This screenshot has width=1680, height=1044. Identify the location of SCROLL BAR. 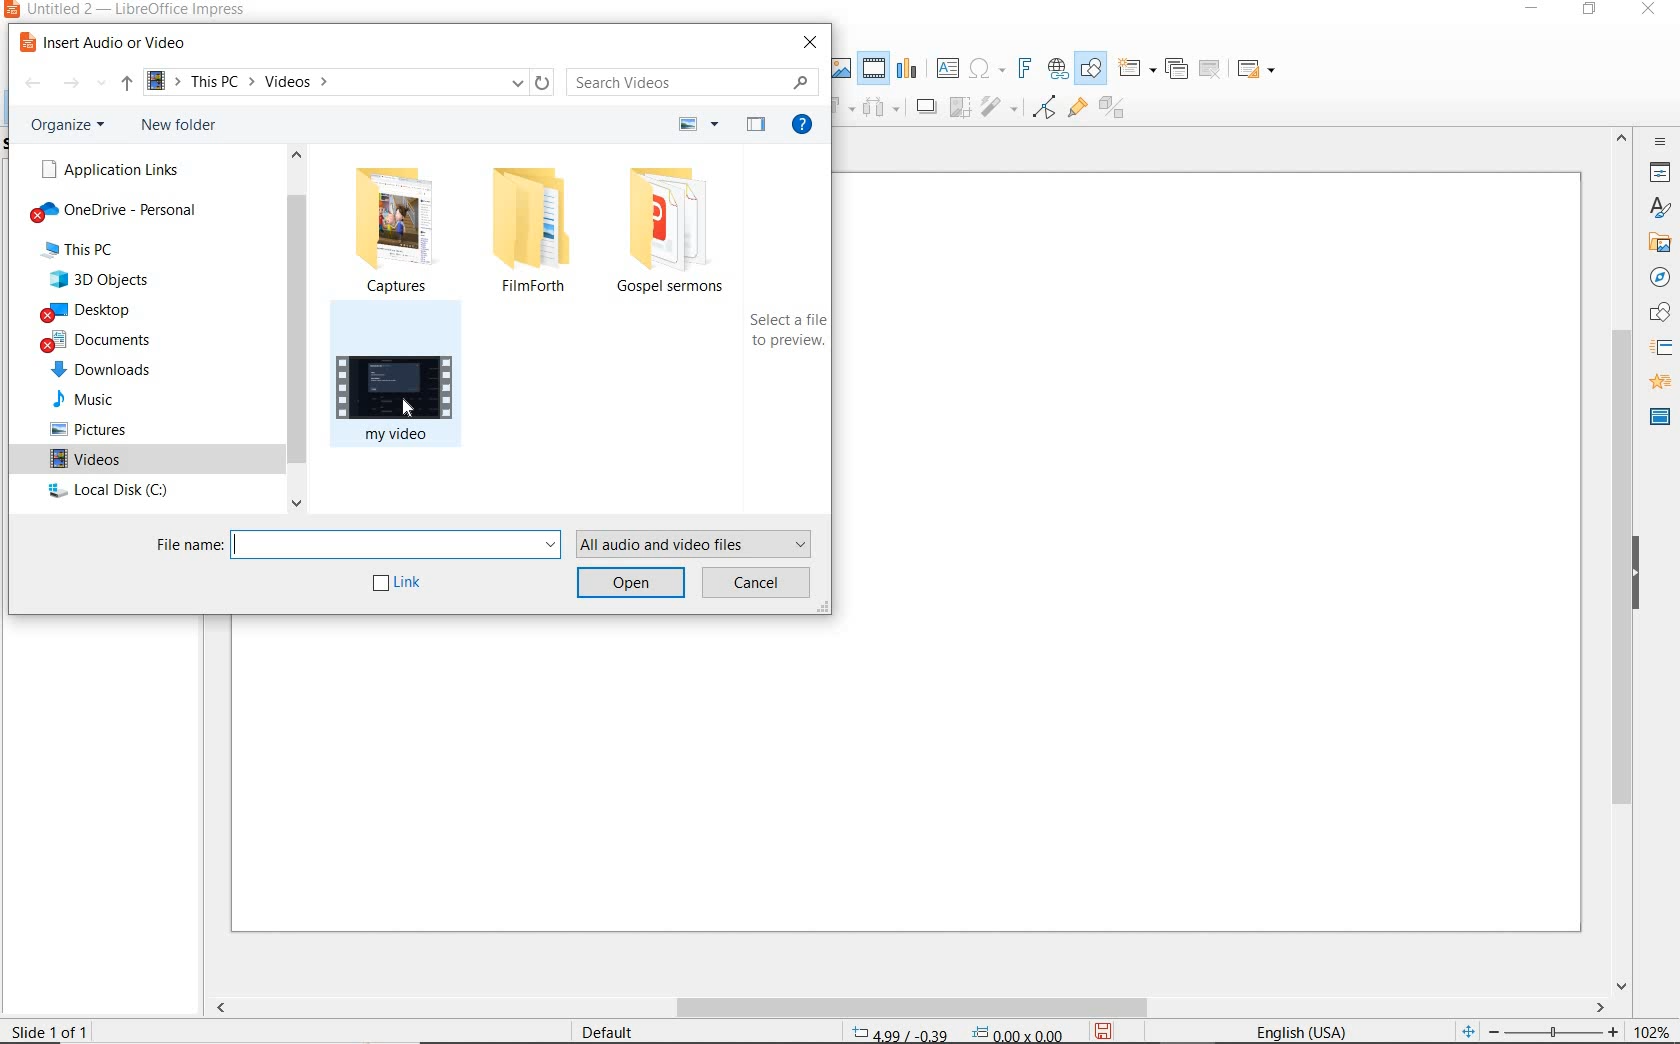
(910, 1007).